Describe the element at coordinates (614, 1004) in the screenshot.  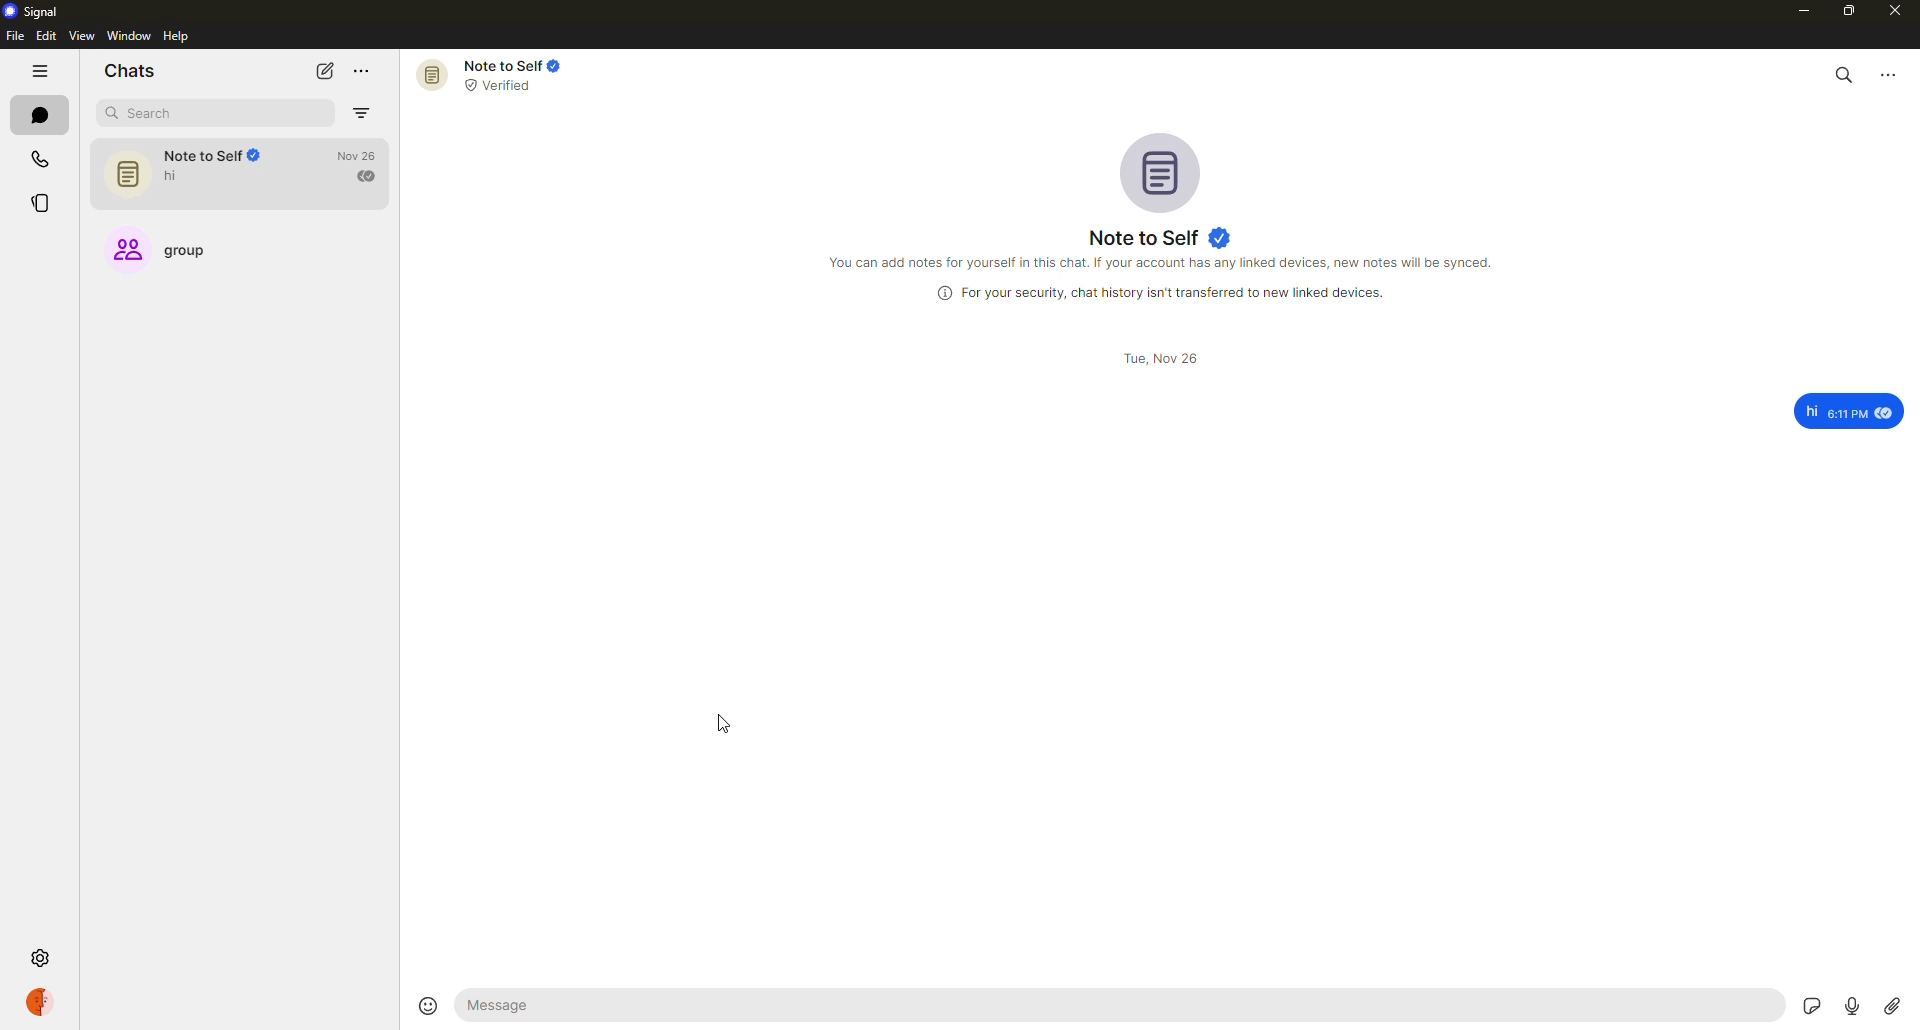
I see `message` at that location.